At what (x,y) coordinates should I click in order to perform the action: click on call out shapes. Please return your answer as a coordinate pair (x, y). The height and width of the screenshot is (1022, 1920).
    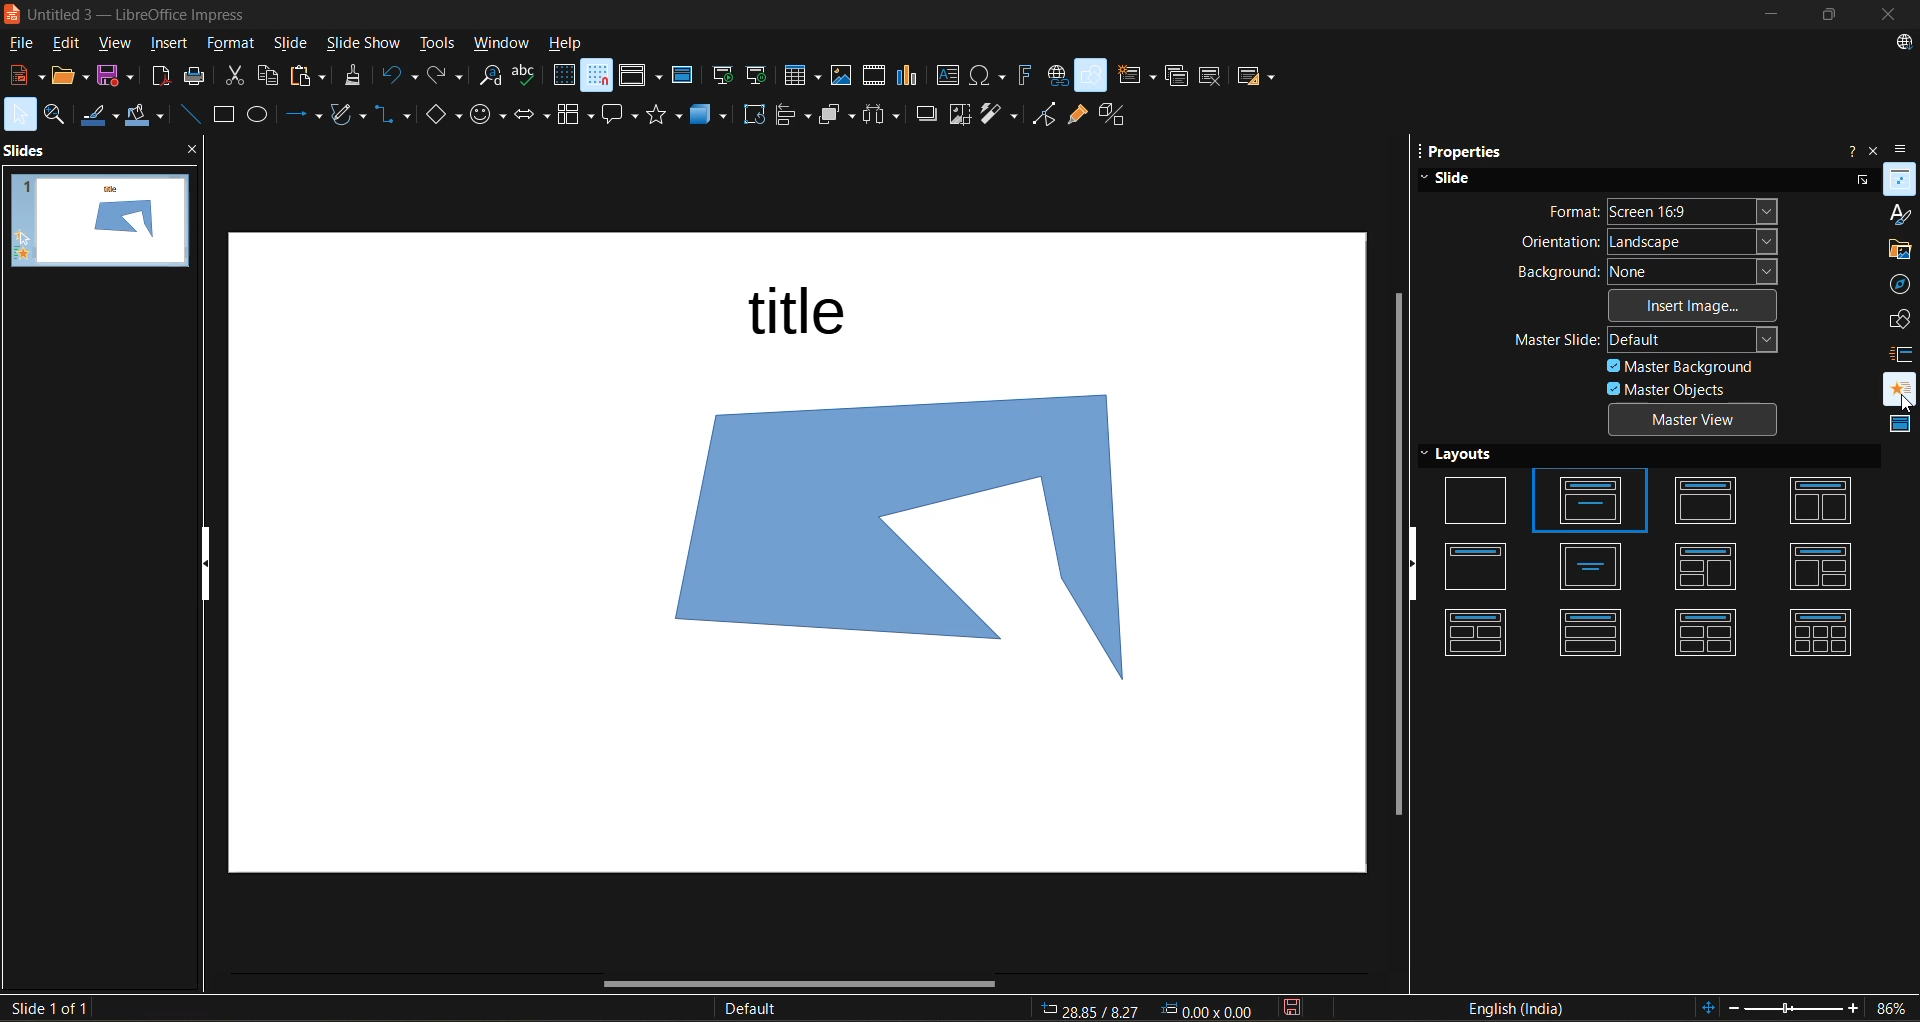
    Looking at the image, I should click on (623, 115).